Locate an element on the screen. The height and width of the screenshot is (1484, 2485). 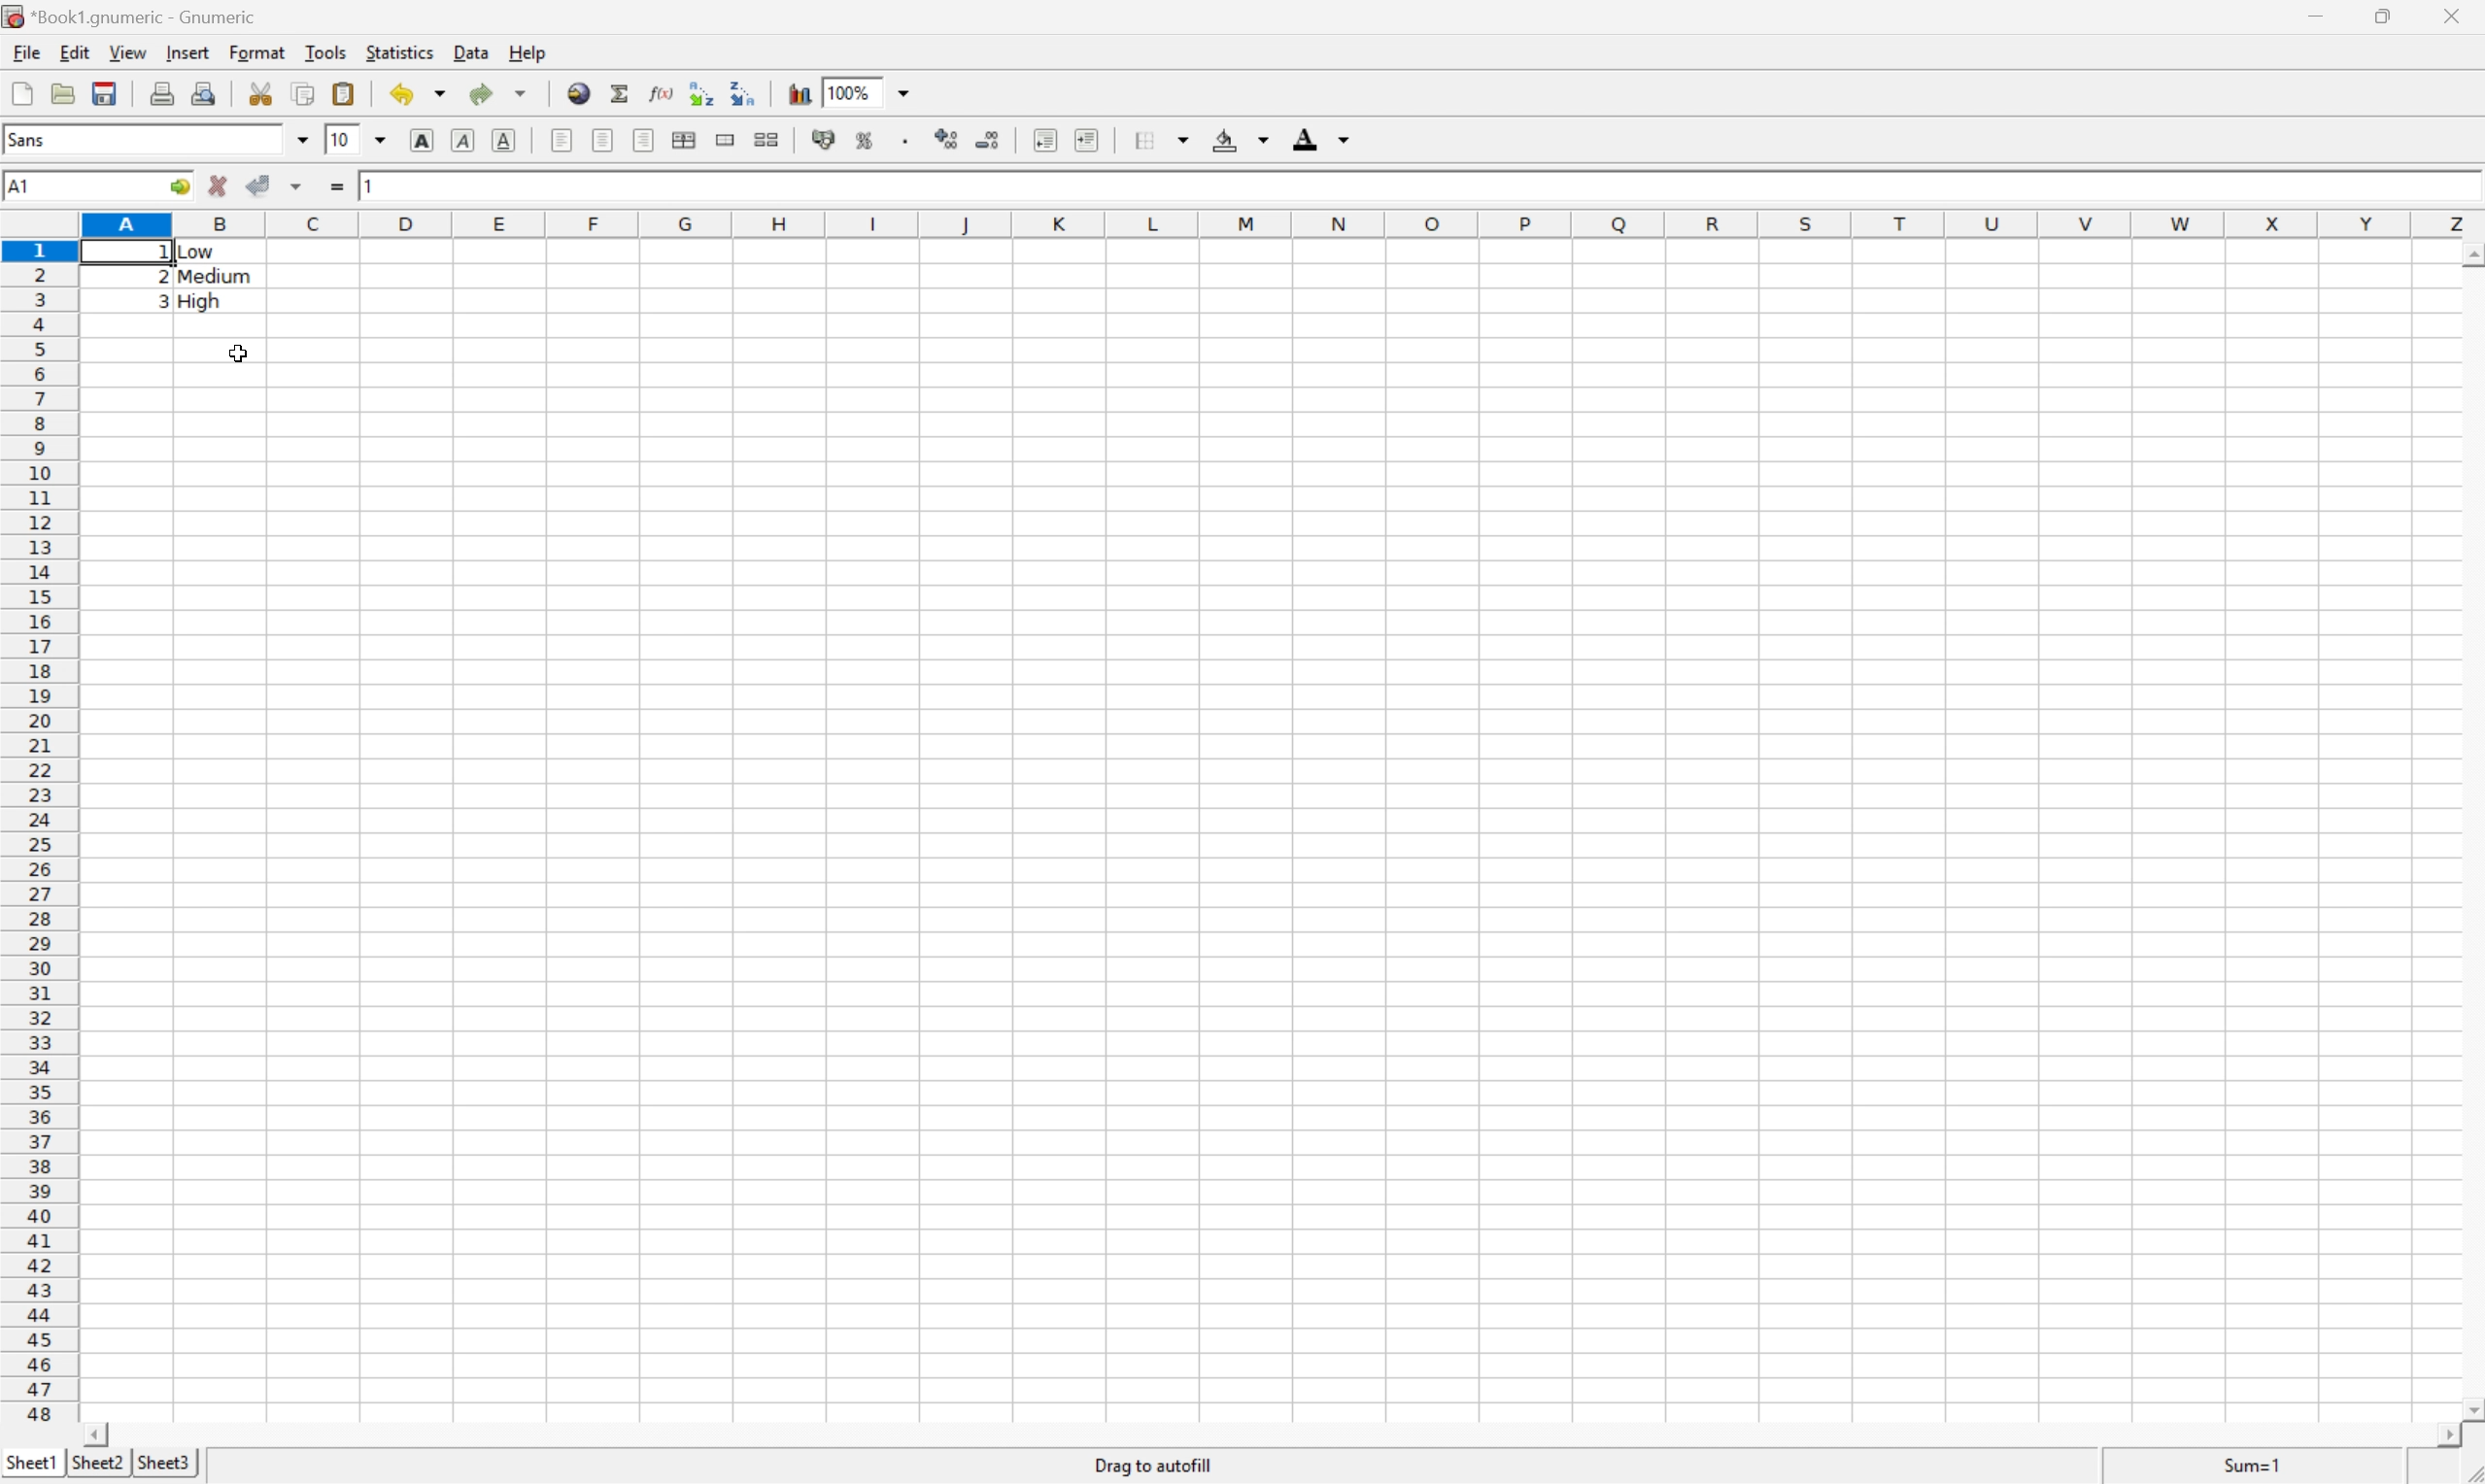
Scroll Down is located at coordinates (2469, 1408).